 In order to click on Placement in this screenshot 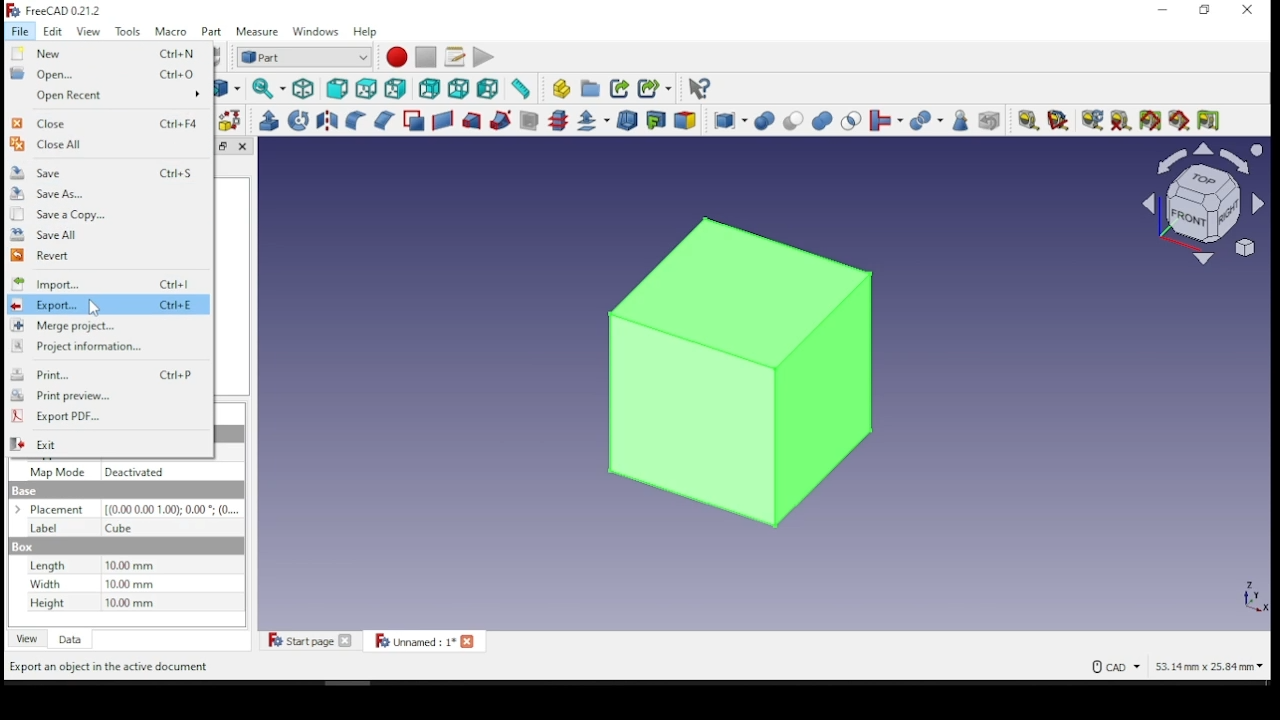, I will do `click(54, 510)`.